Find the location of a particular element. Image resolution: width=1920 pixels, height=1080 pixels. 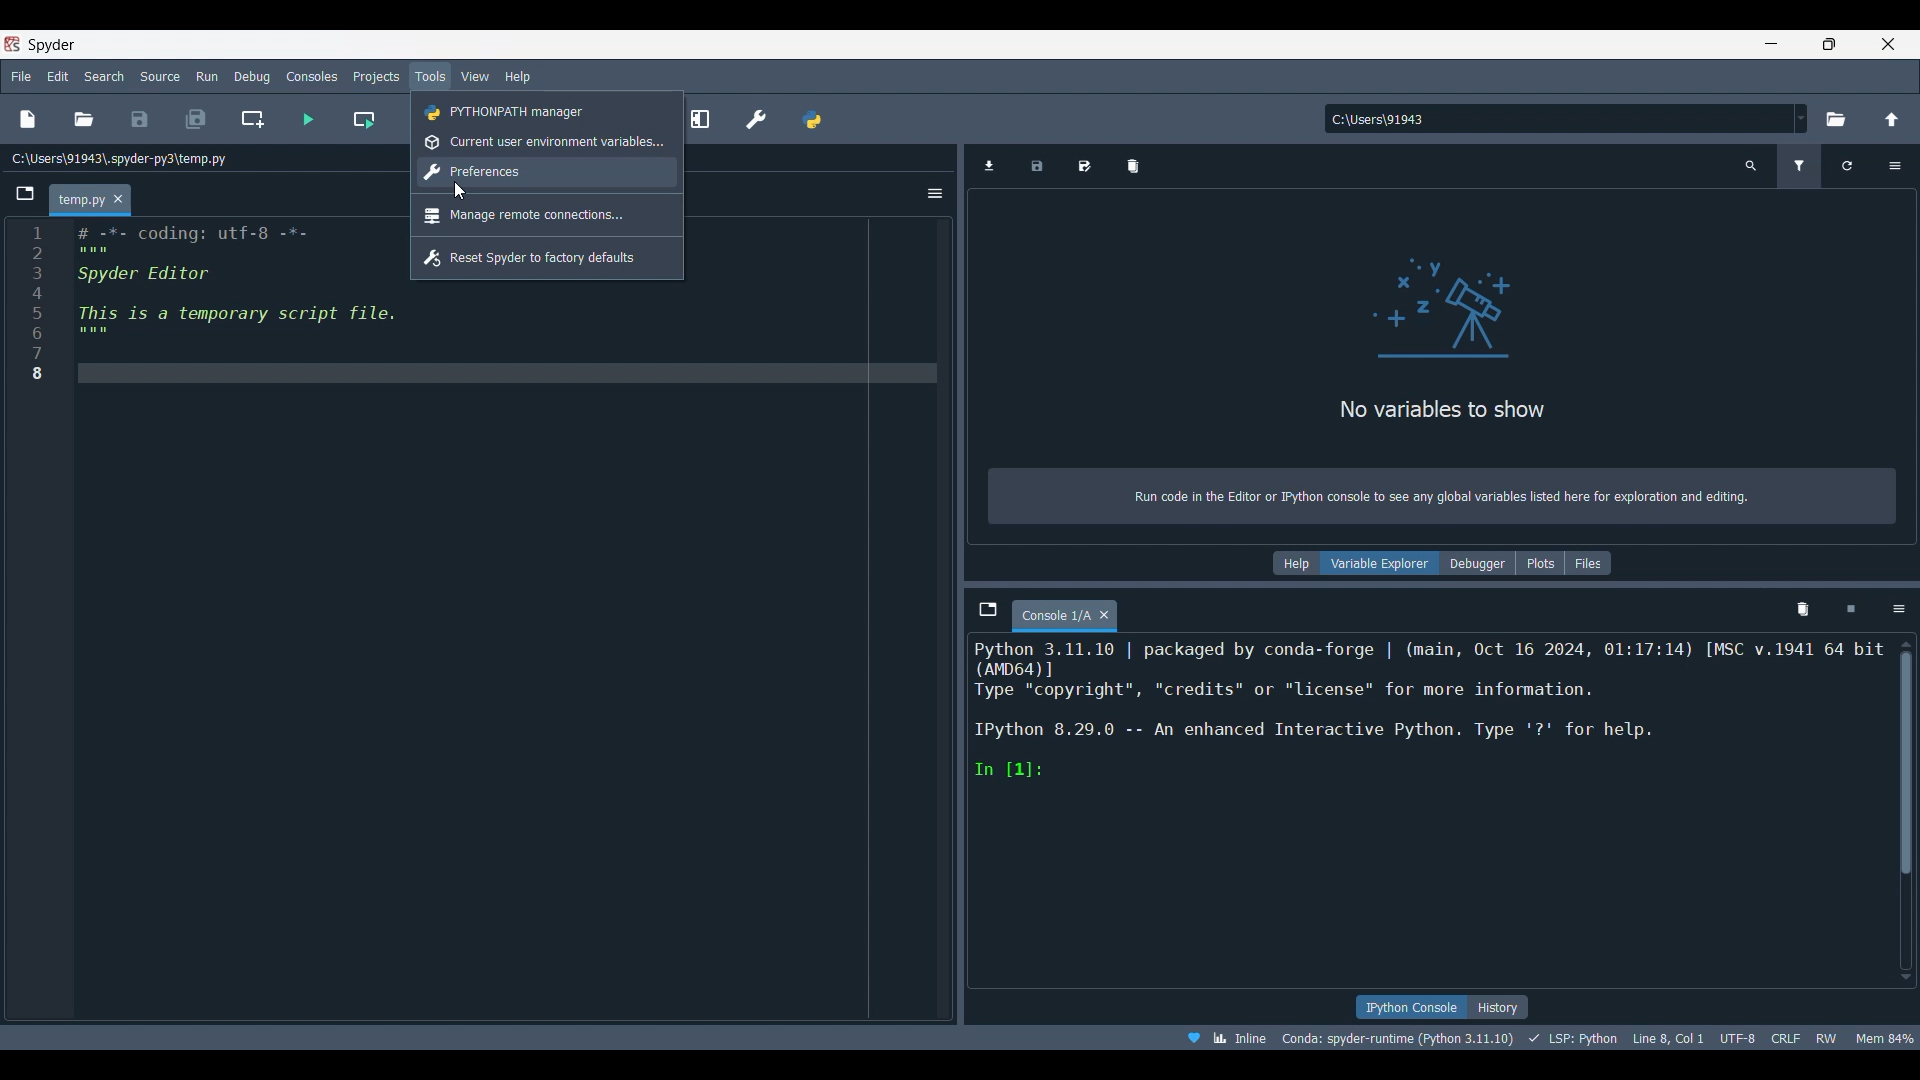

Edit menu is located at coordinates (57, 77).